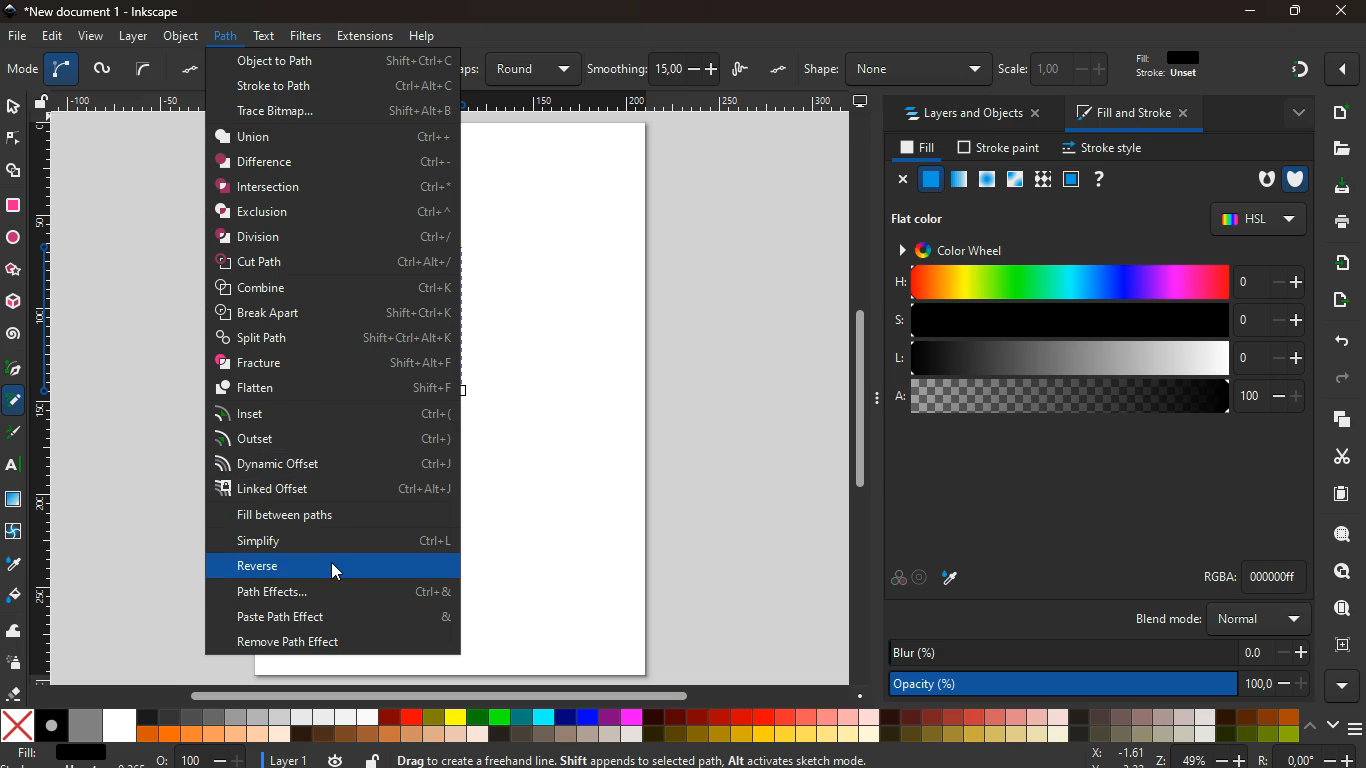 The width and height of the screenshot is (1366, 768). What do you see at coordinates (336, 543) in the screenshot?
I see `simplify` at bounding box center [336, 543].